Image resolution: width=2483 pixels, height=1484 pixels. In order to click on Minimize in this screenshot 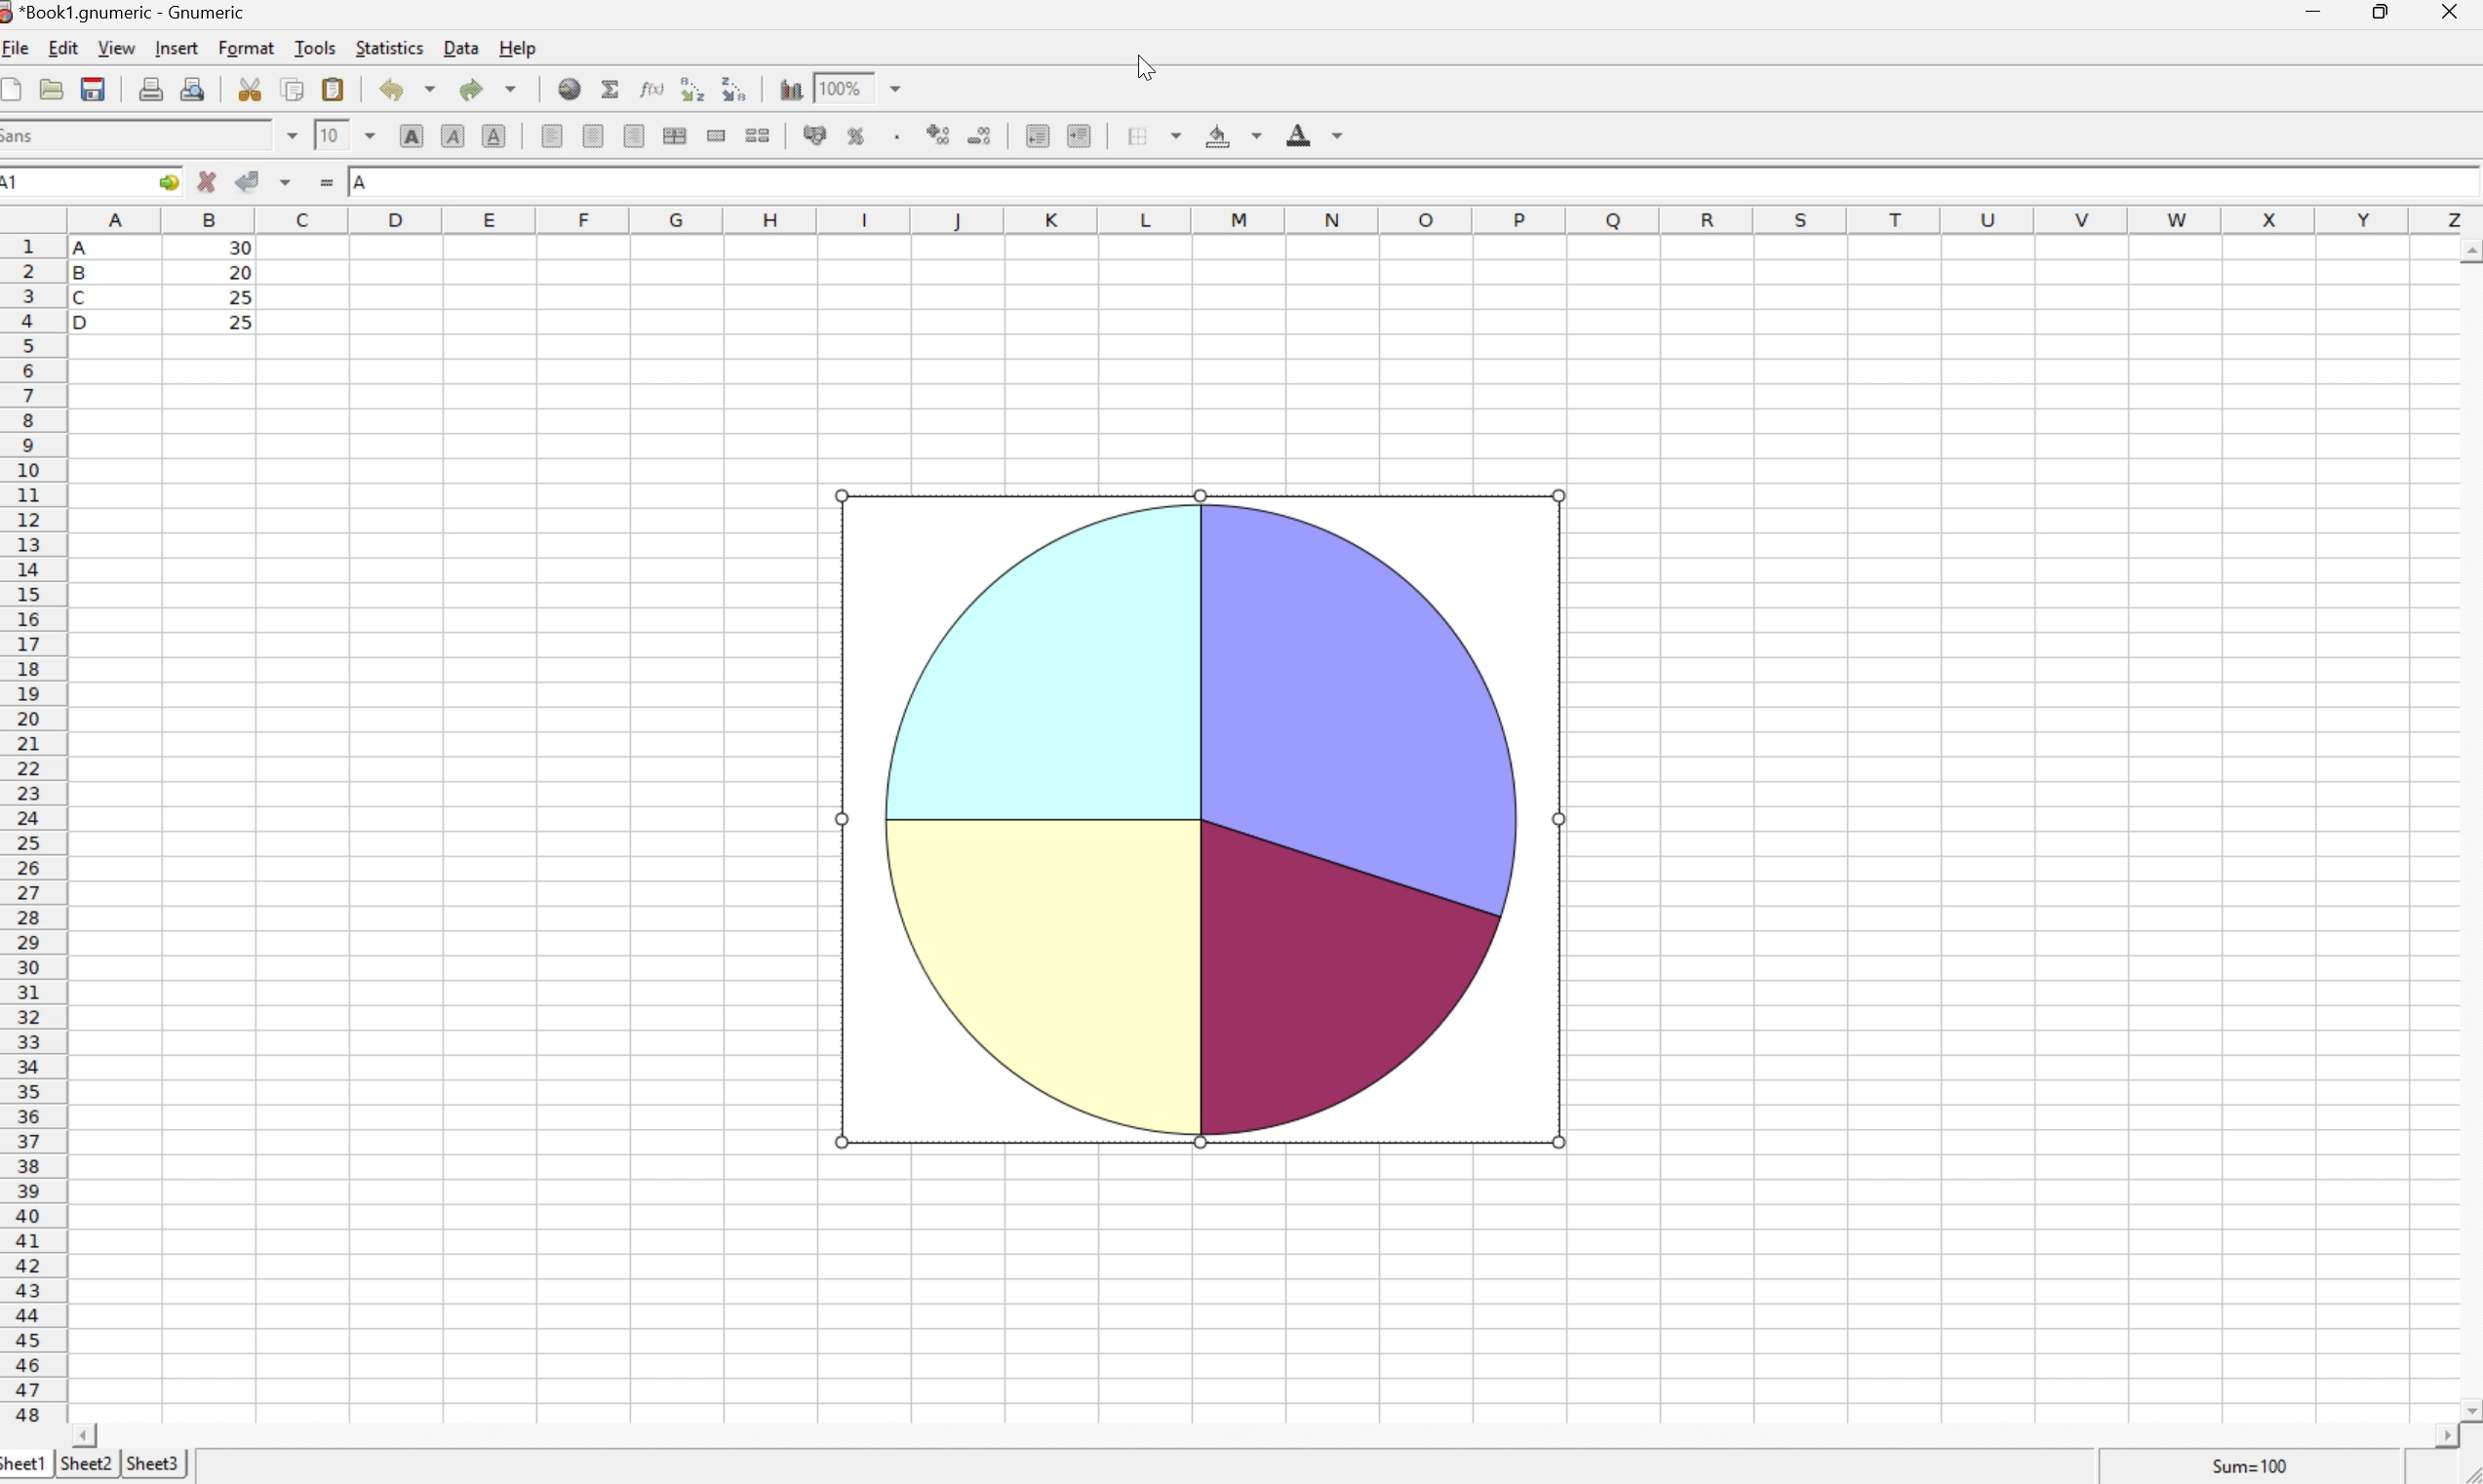, I will do `click(2314, 11)`.